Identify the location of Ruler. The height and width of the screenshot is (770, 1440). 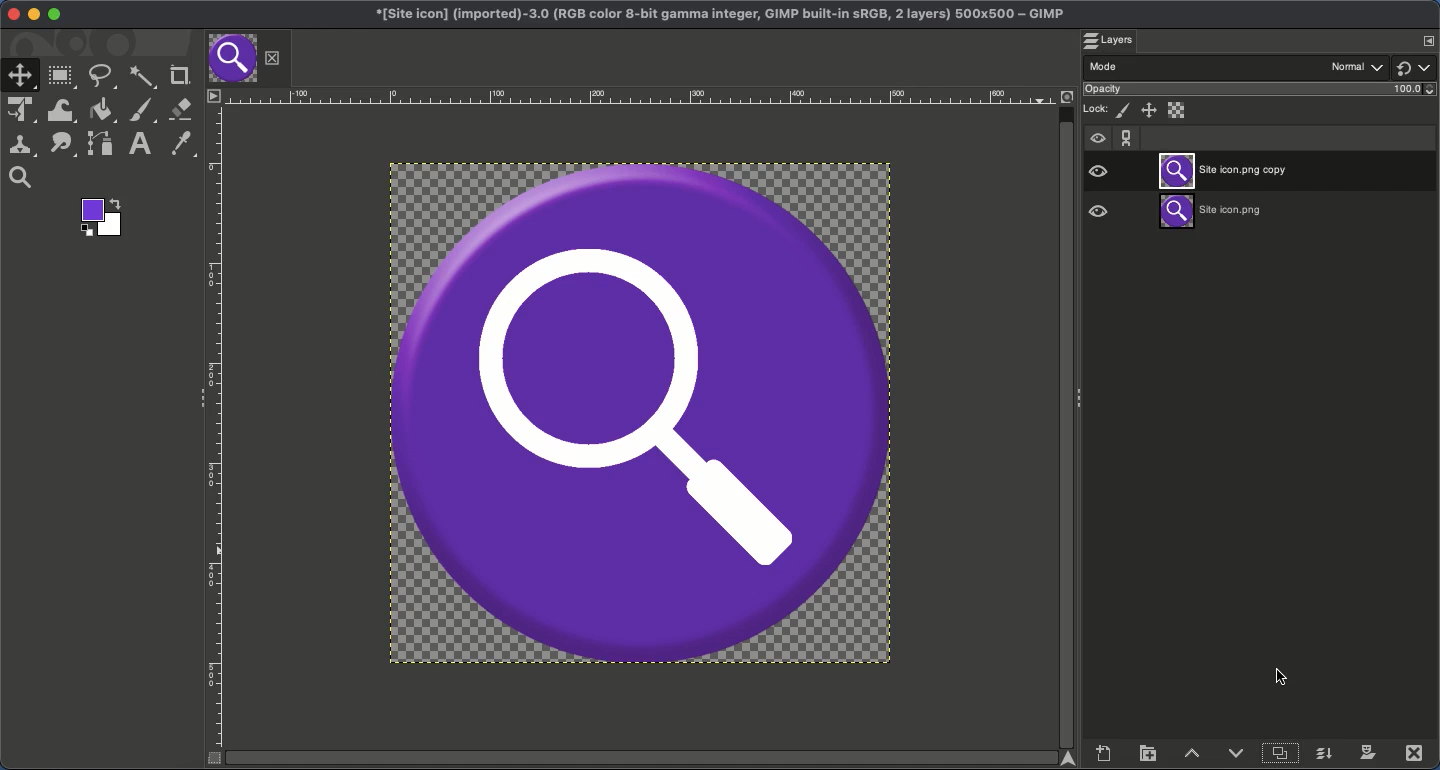
(643, 95).